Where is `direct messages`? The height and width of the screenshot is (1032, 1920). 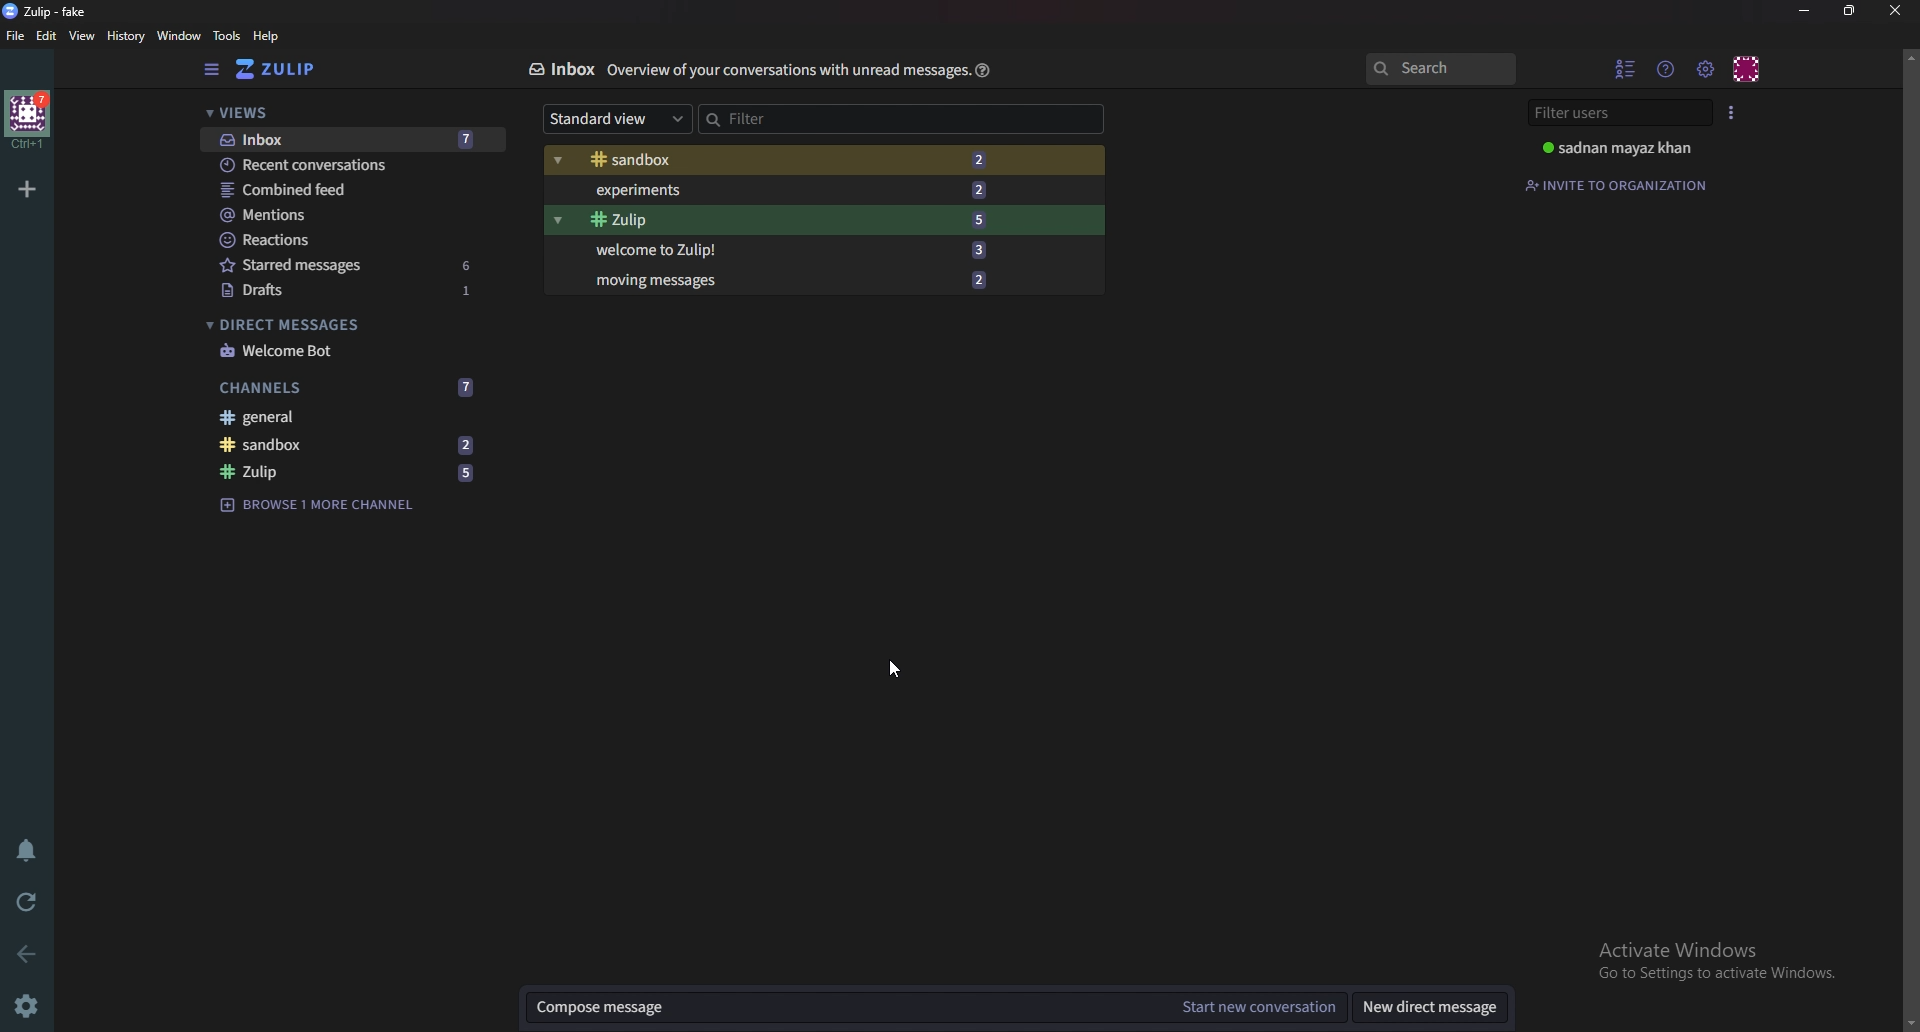
direct messages is located at coordinates (343, 324).